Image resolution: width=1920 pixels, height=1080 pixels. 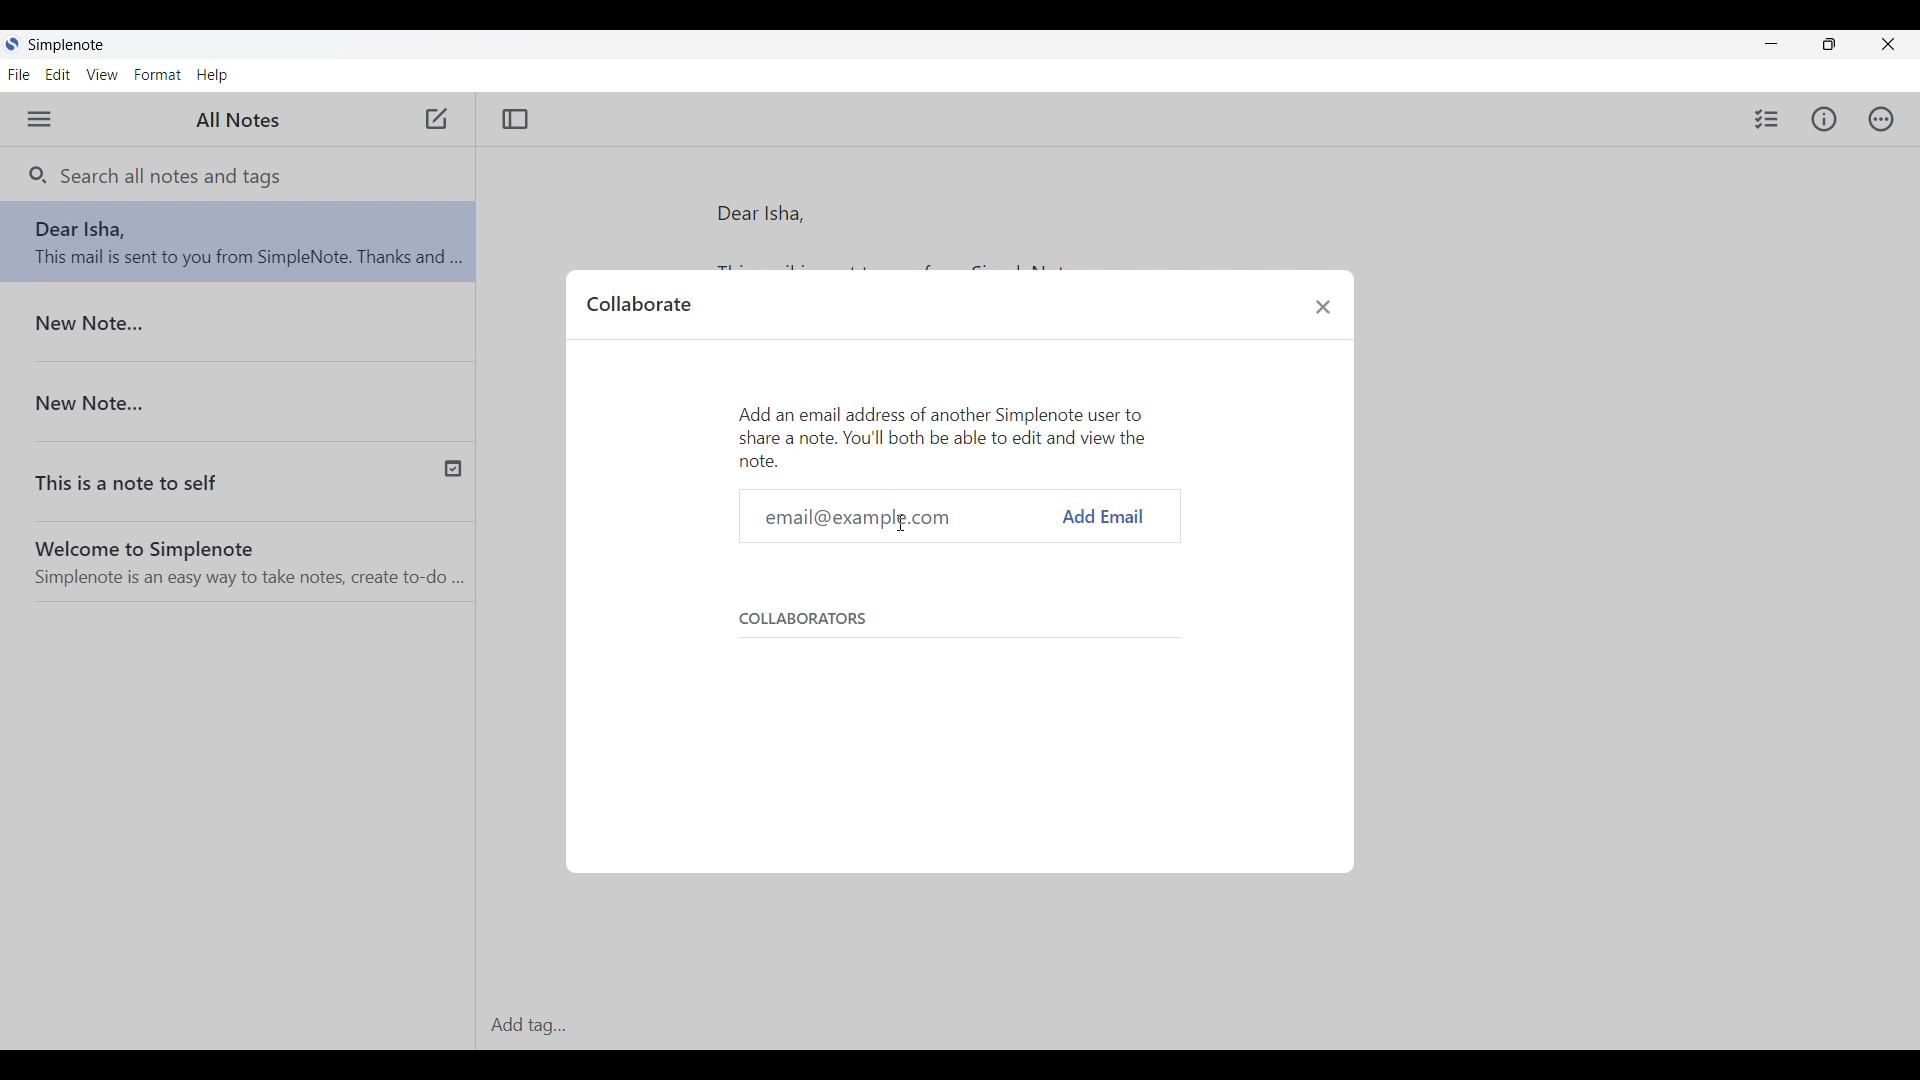 What do you see at coordinates (1881, 119) in the screenshot?
I see `Actions` at bounding box center [1881, 119].